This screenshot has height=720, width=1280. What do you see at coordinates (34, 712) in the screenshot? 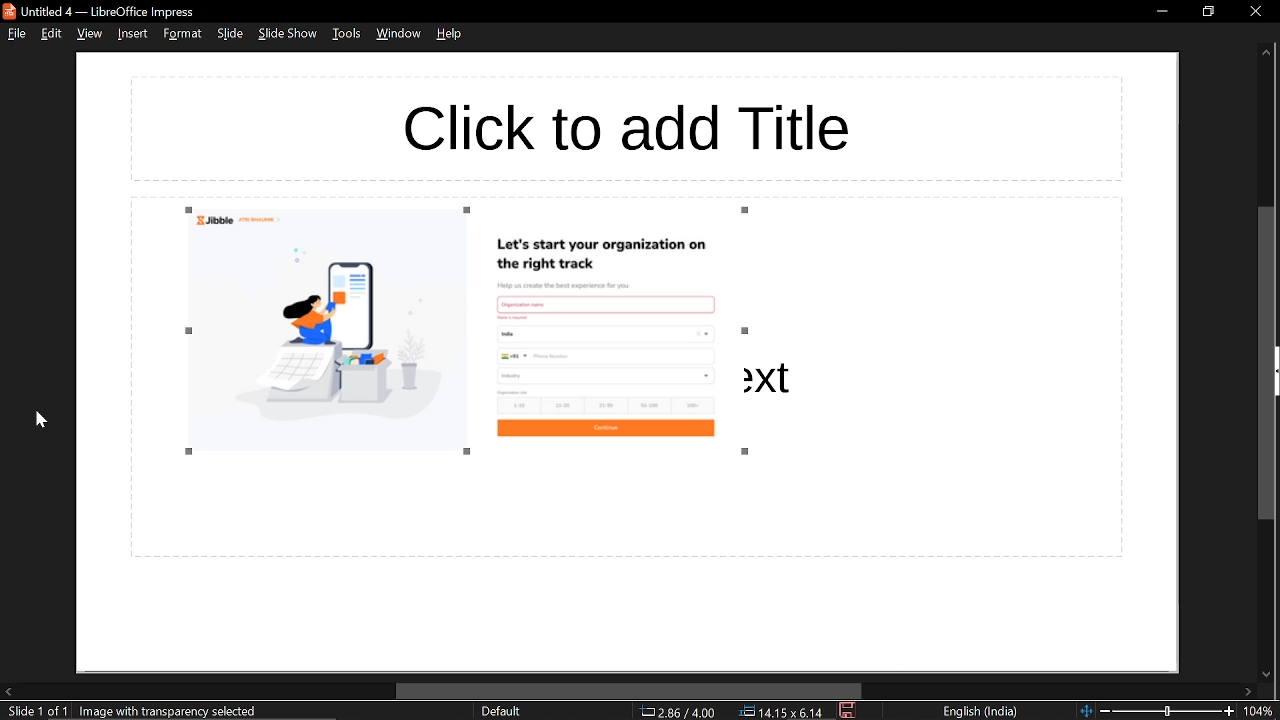
I see `current slide` at bounding box center [34, 712].